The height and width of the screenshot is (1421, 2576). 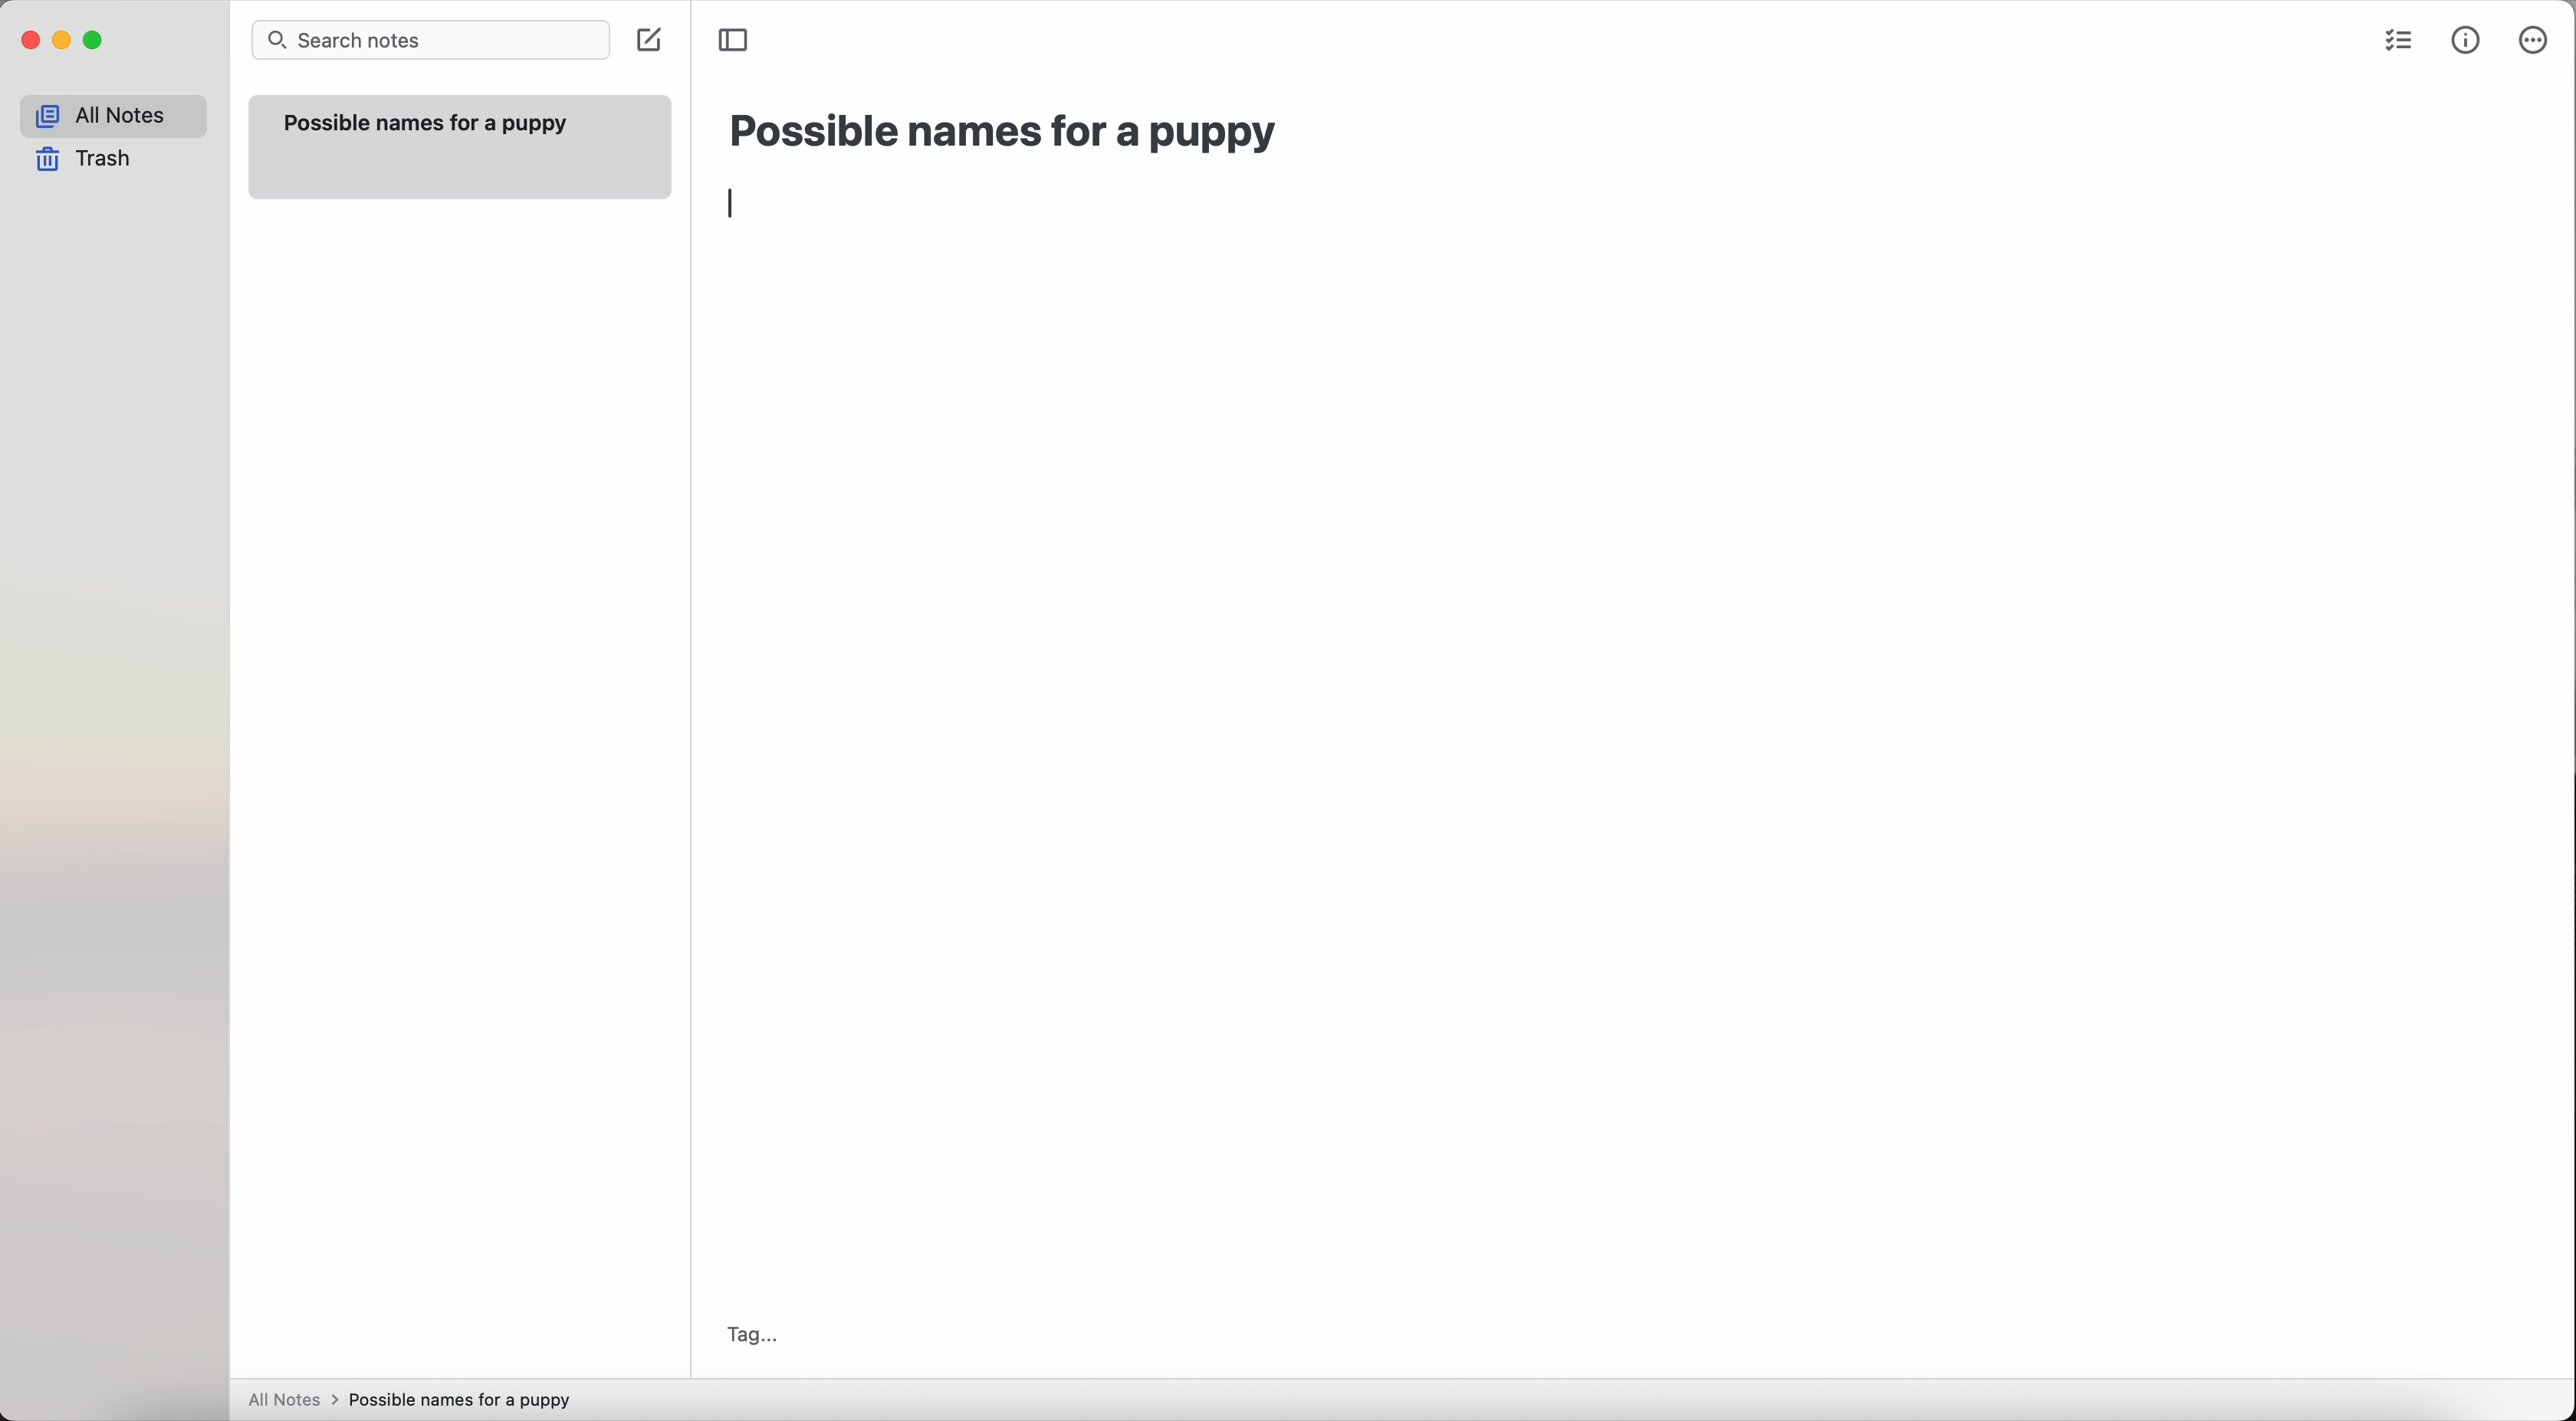 What do you see at coordinates (28, 43) in the screenshot?
I see `close` at bounding box center [28, 43].